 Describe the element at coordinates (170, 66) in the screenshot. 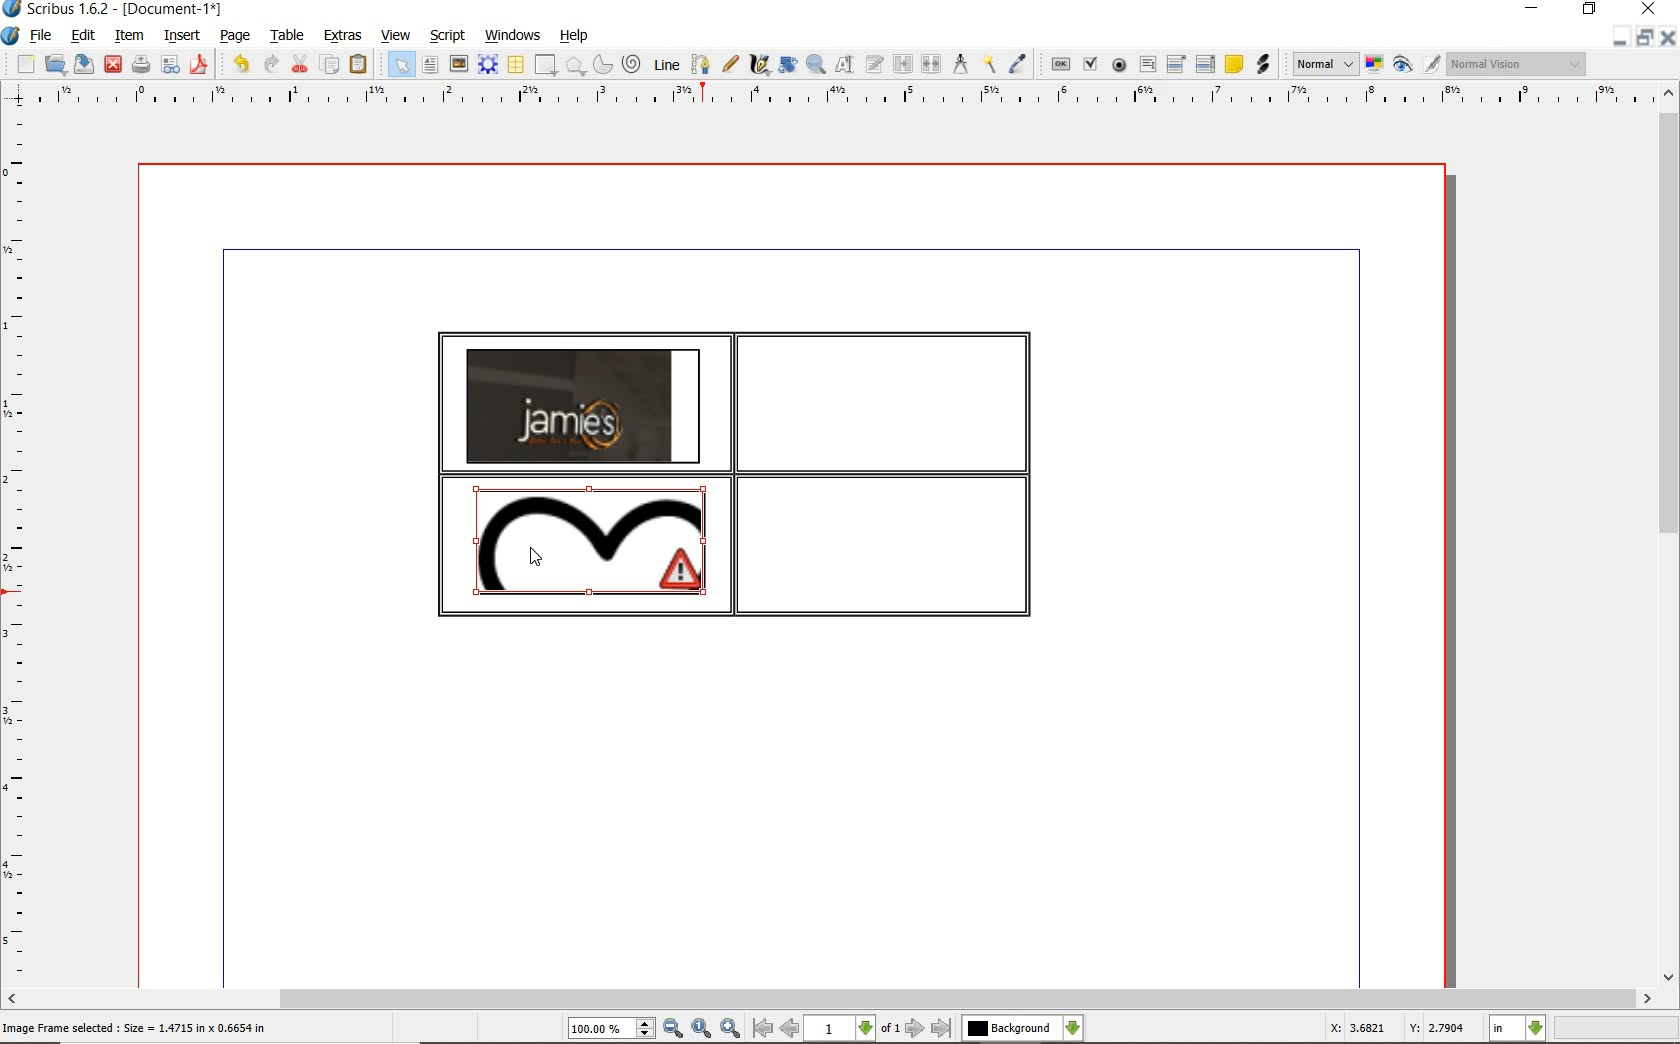

I see `preflight verifier` at that location.